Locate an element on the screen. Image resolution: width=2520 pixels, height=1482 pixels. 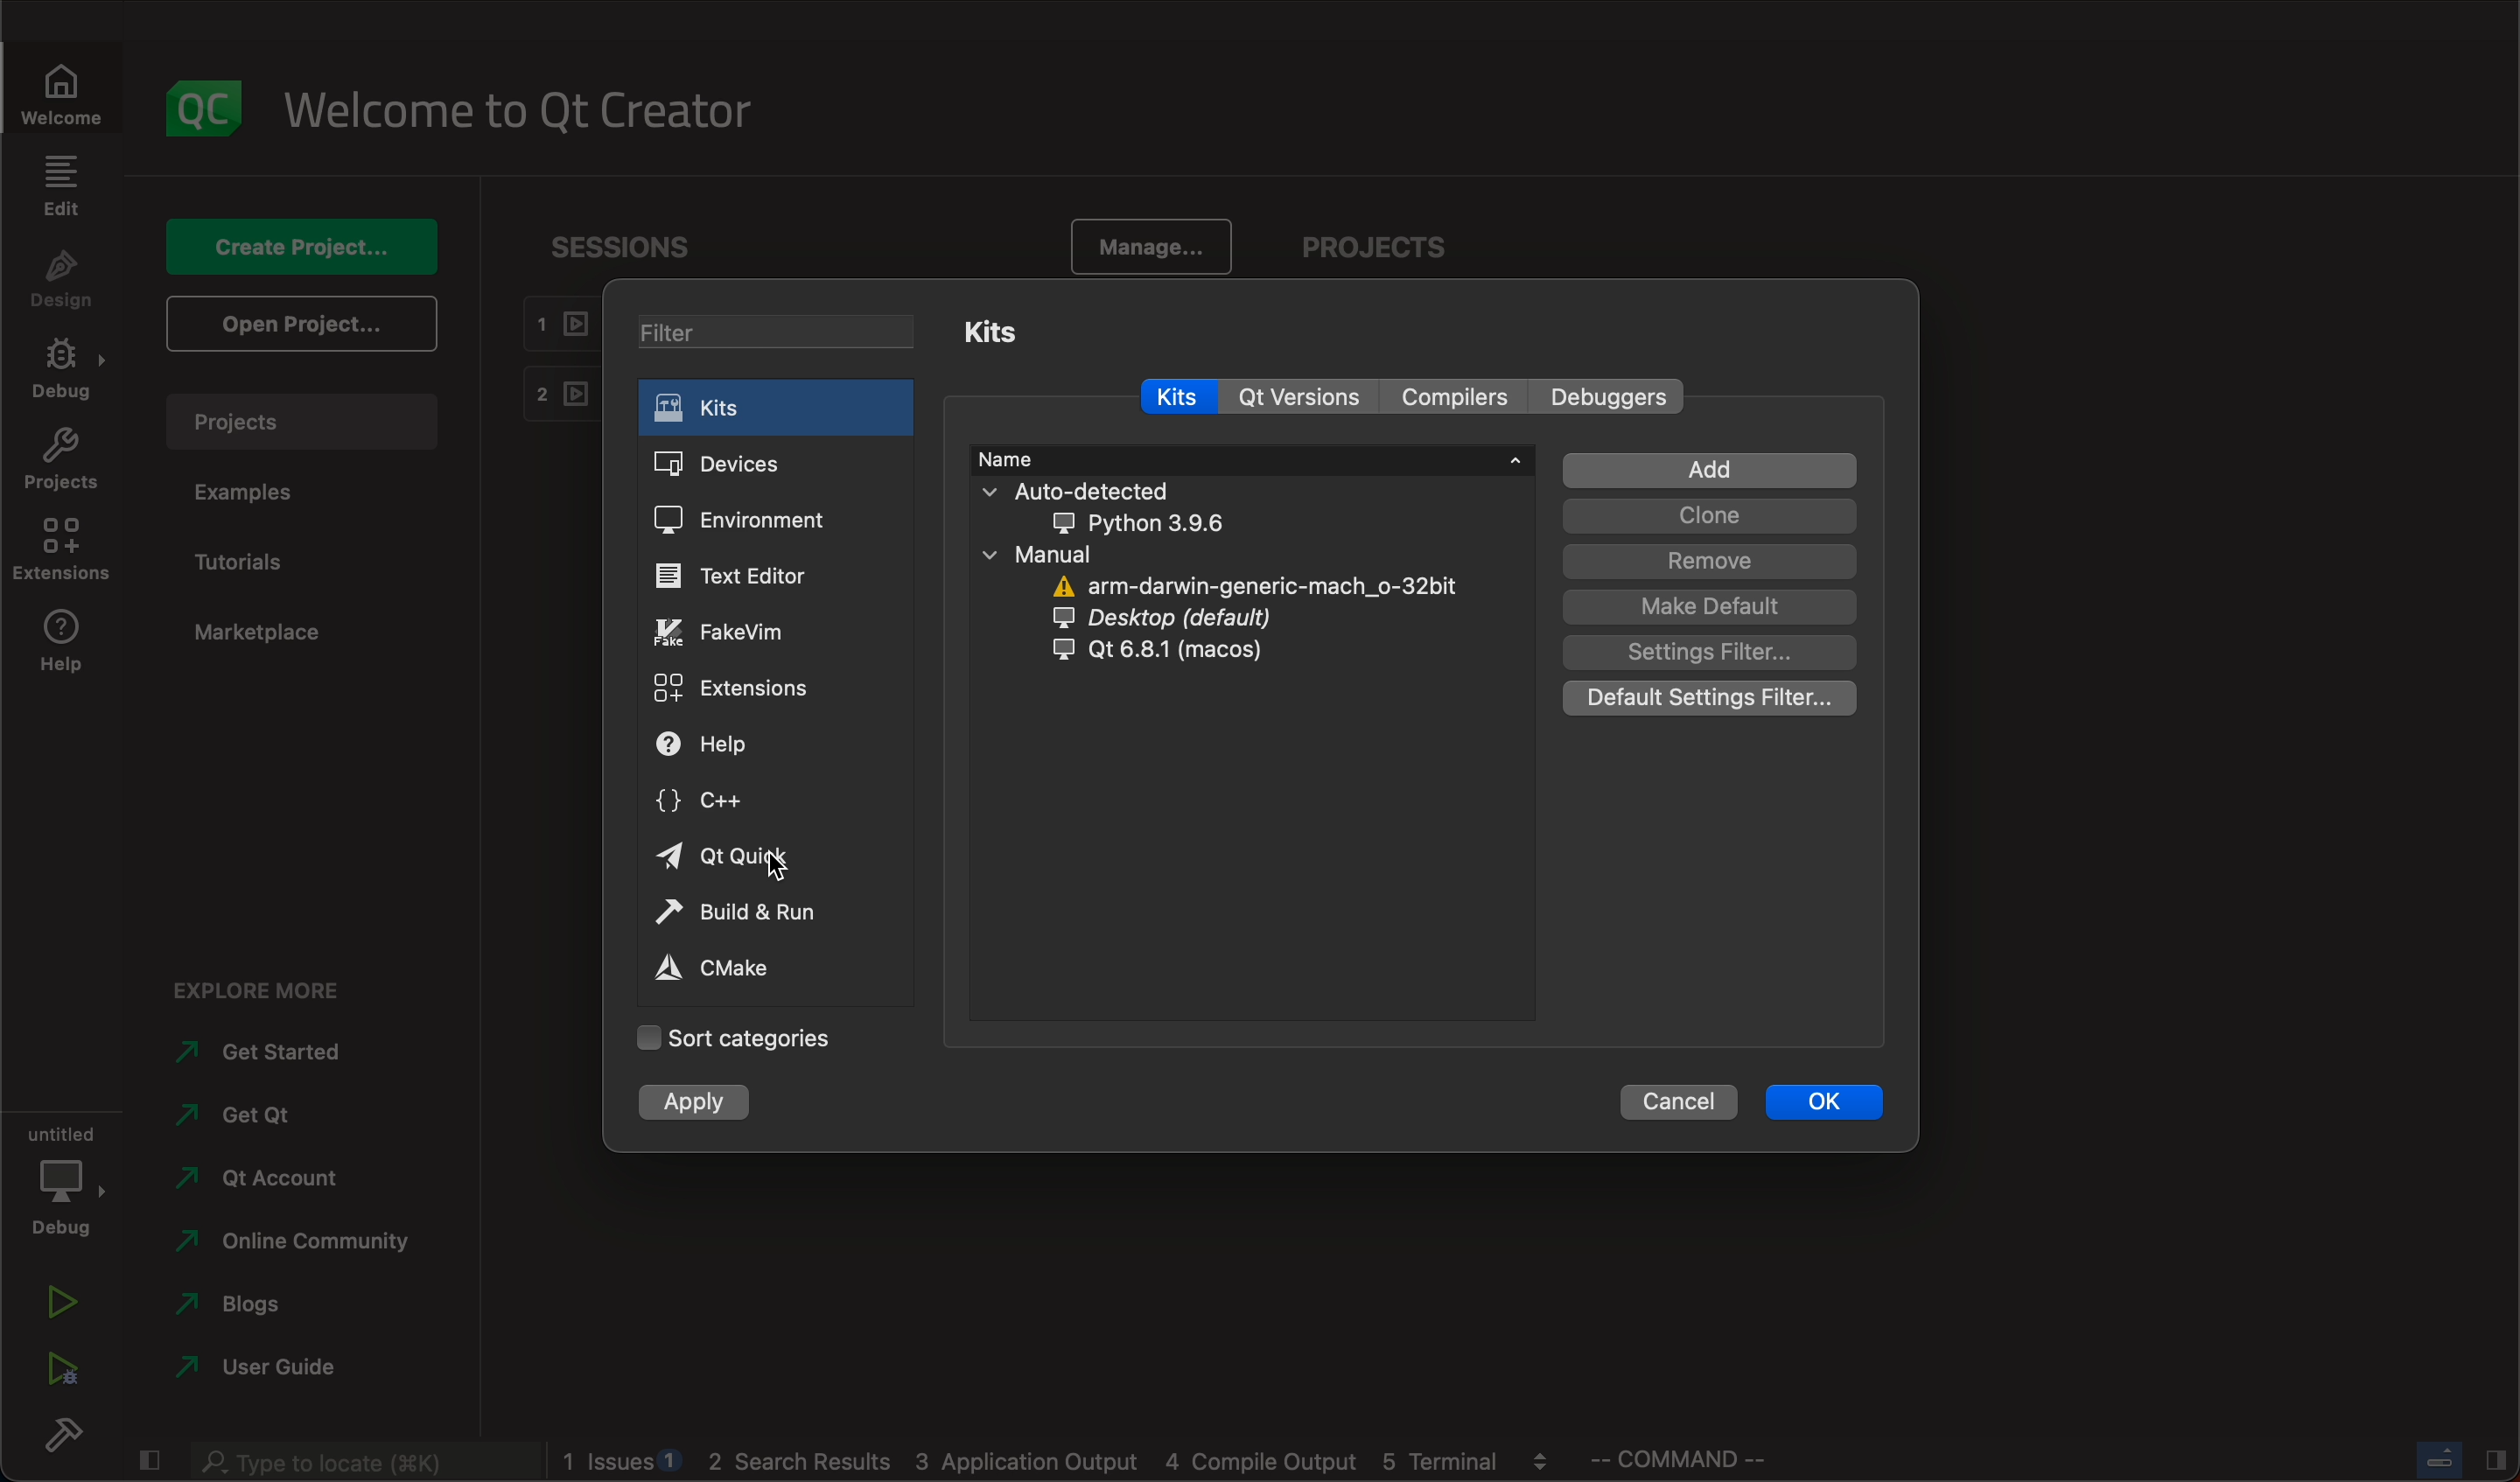
logo is located at coordinates (204, 112).